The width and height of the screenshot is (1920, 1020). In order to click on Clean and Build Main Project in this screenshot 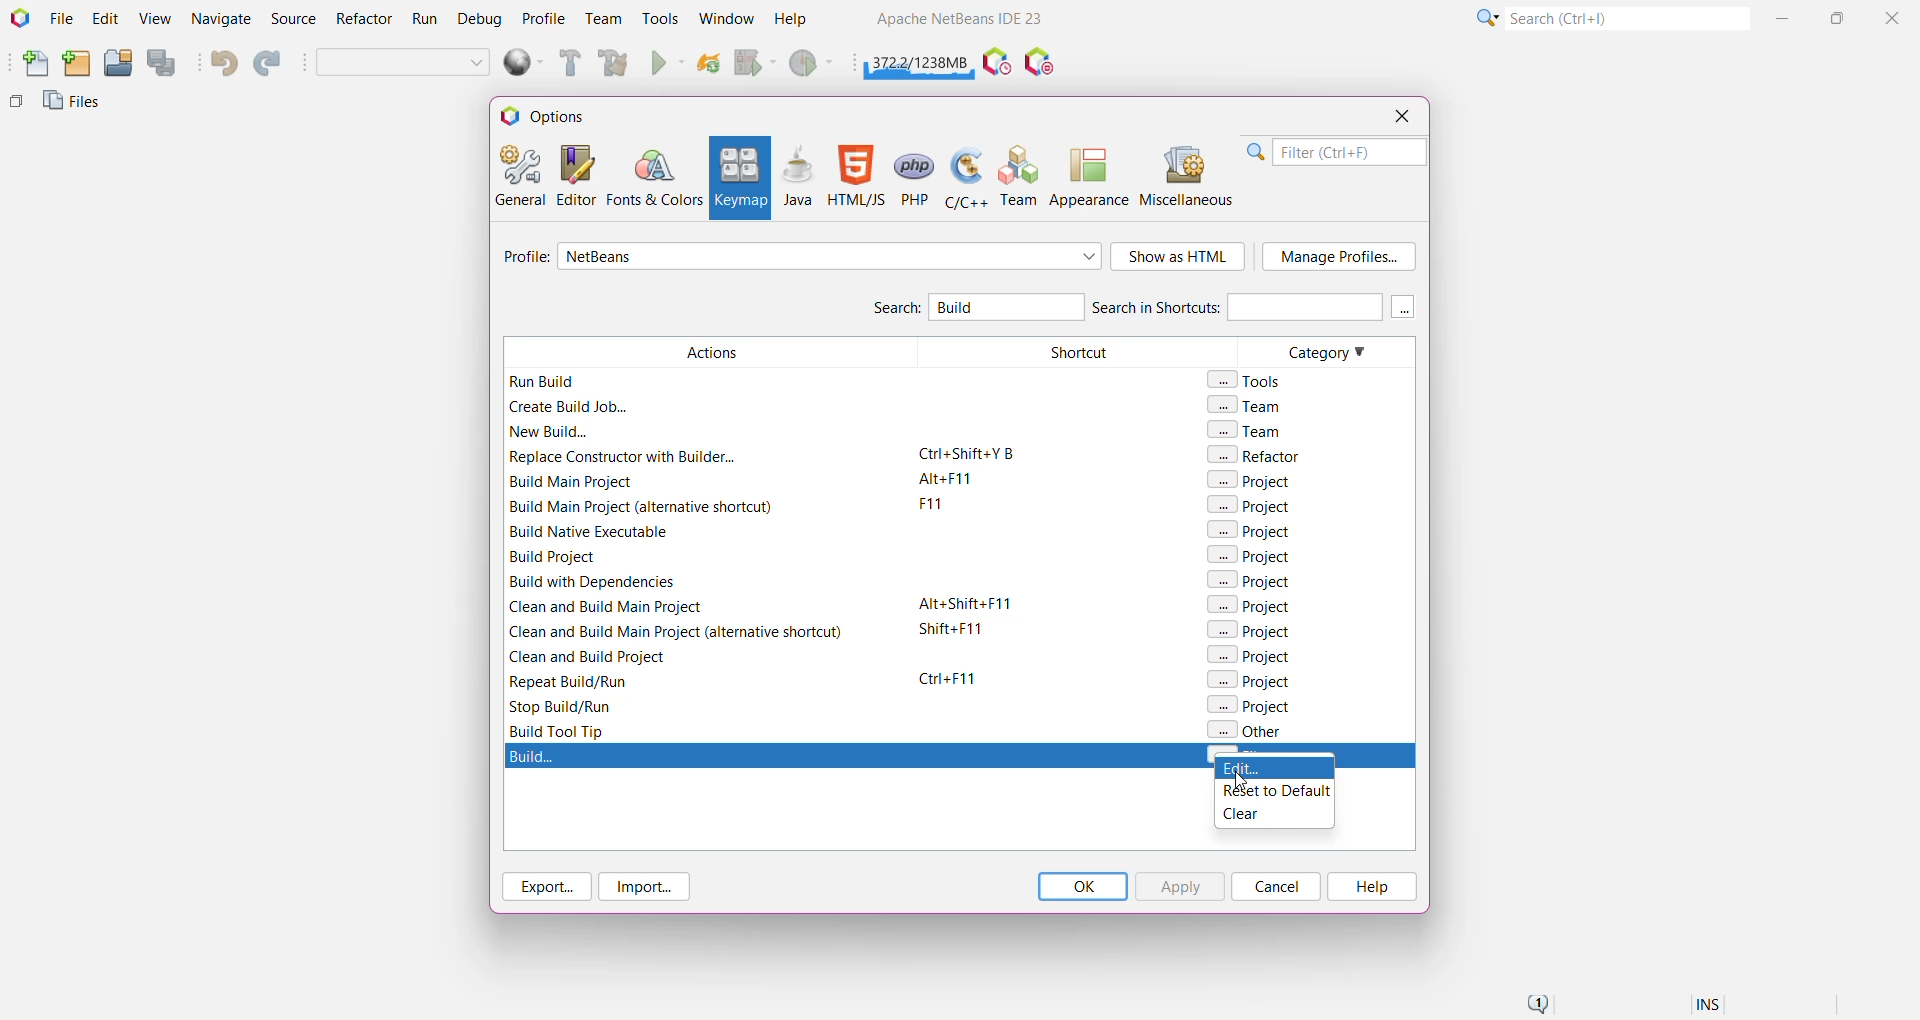, I will do `click(617, 65)`.